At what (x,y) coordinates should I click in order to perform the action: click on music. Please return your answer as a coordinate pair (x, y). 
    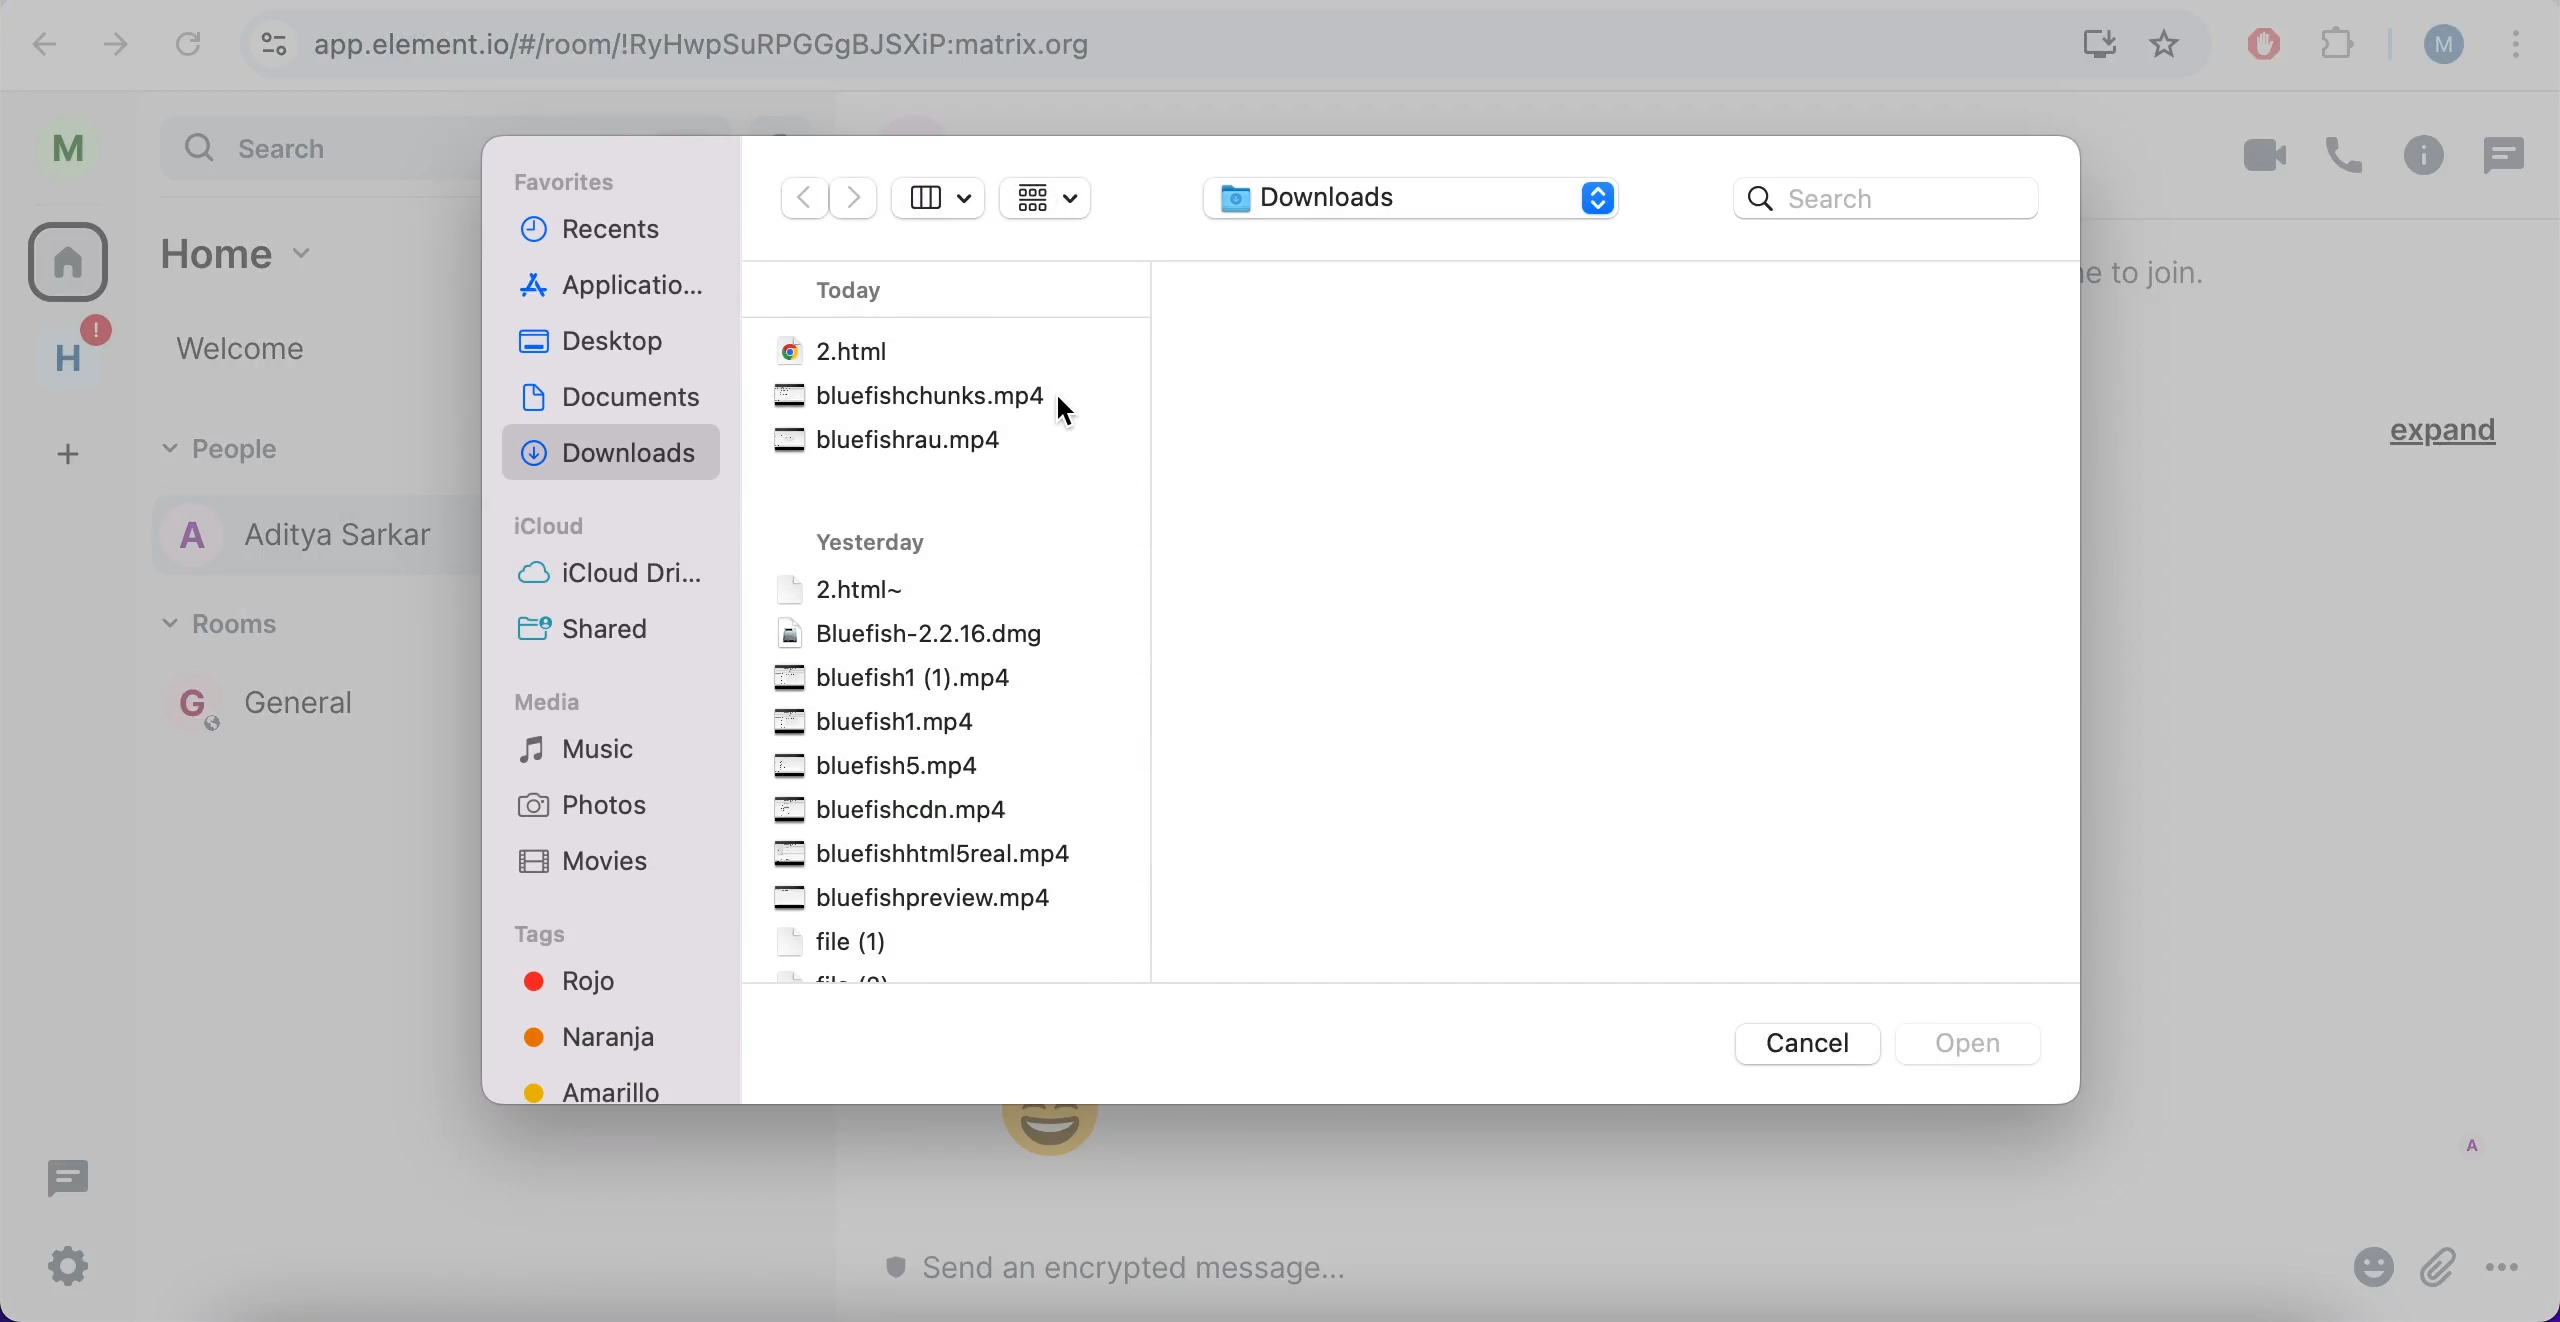
    Looking at the image, I should click on (578, 753).